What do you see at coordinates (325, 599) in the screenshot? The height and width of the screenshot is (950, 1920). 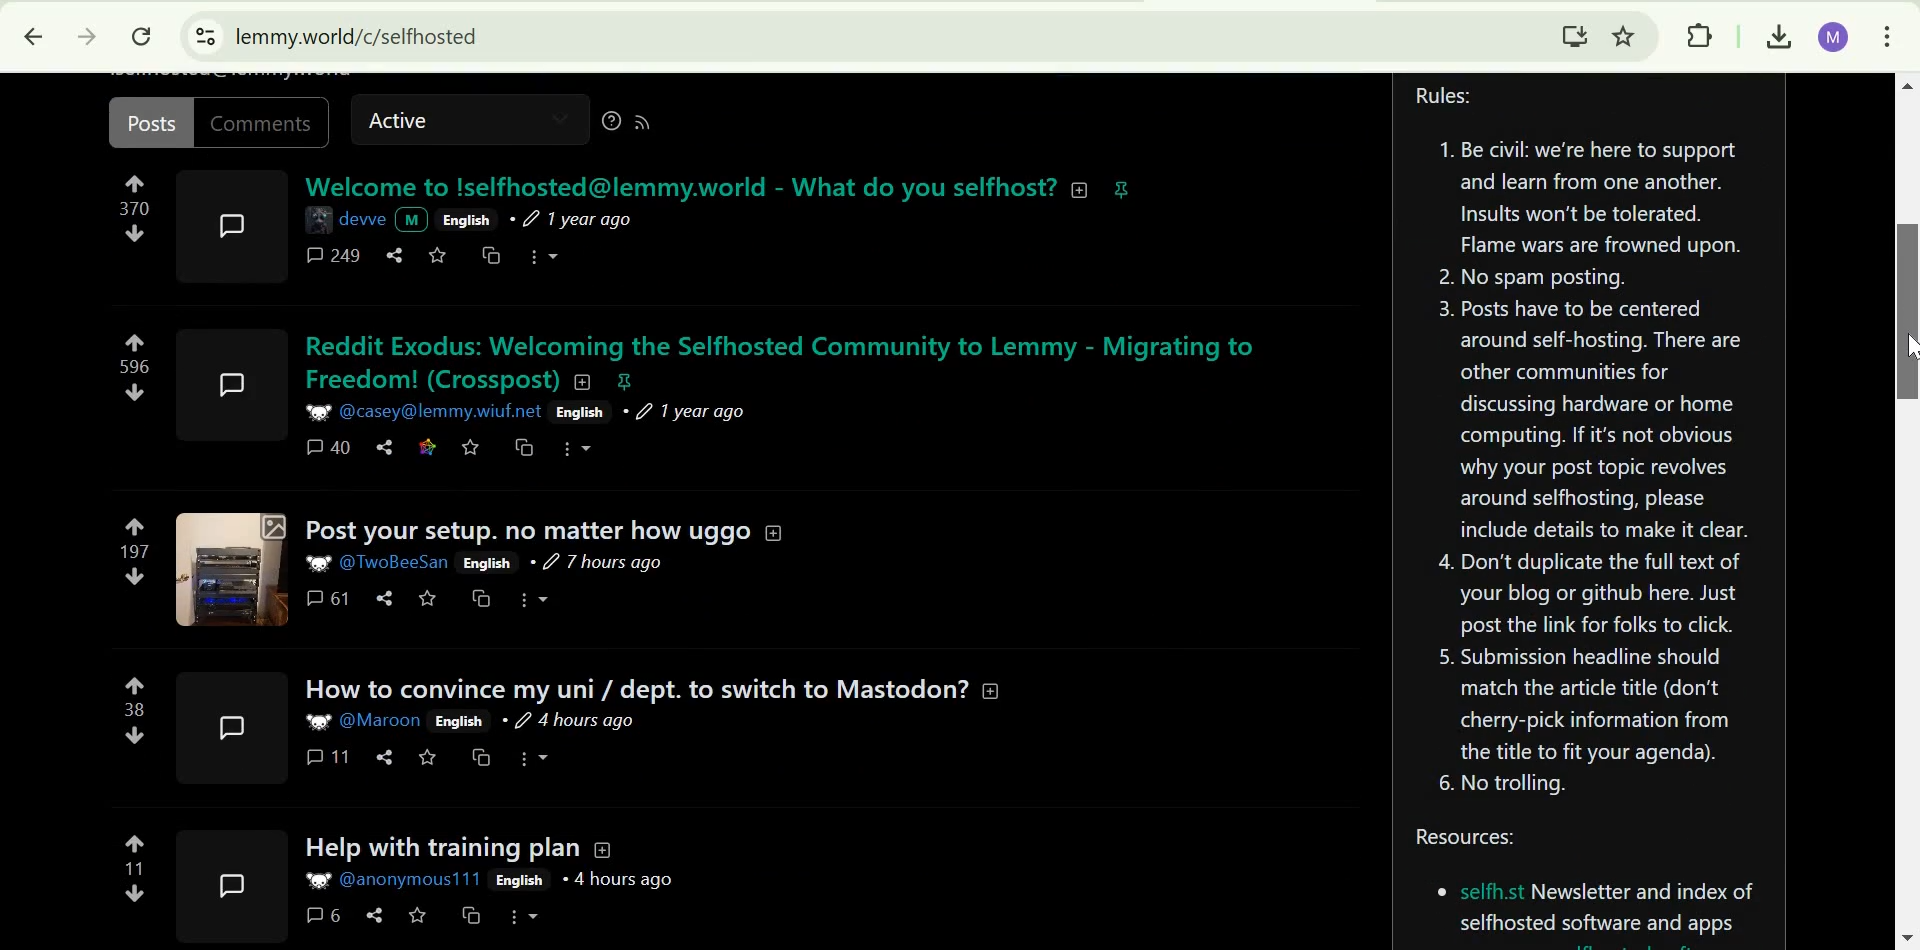 I see `61 comments` at bounding box center [325, 599].